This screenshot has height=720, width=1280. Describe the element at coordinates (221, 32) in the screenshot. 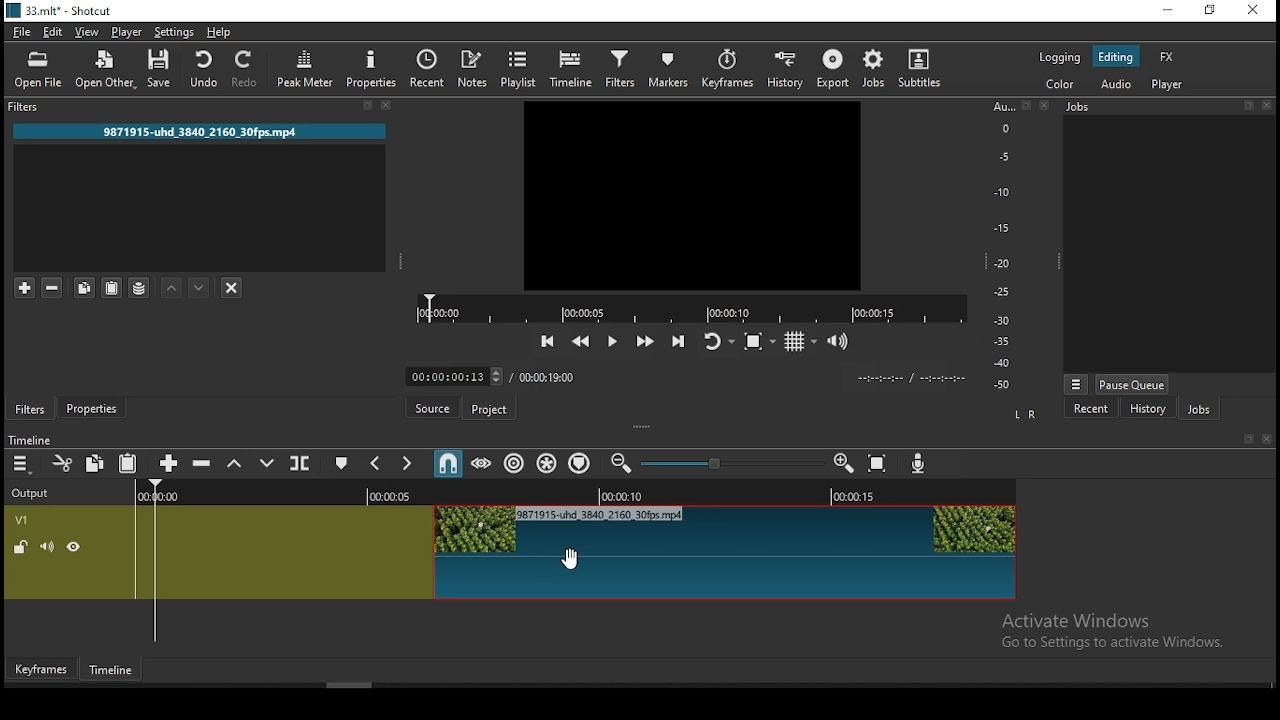

I see `help` at that location.